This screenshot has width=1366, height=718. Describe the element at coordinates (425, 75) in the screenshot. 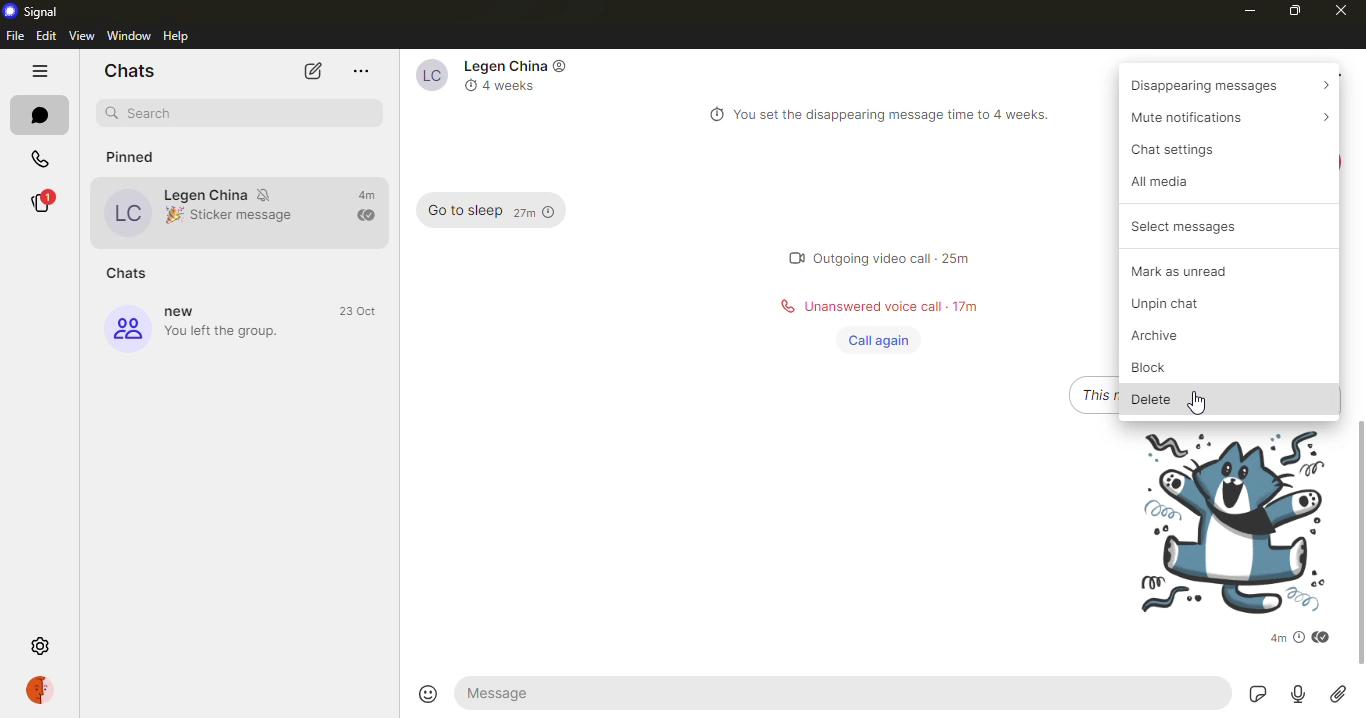

I see `profile` at that location.